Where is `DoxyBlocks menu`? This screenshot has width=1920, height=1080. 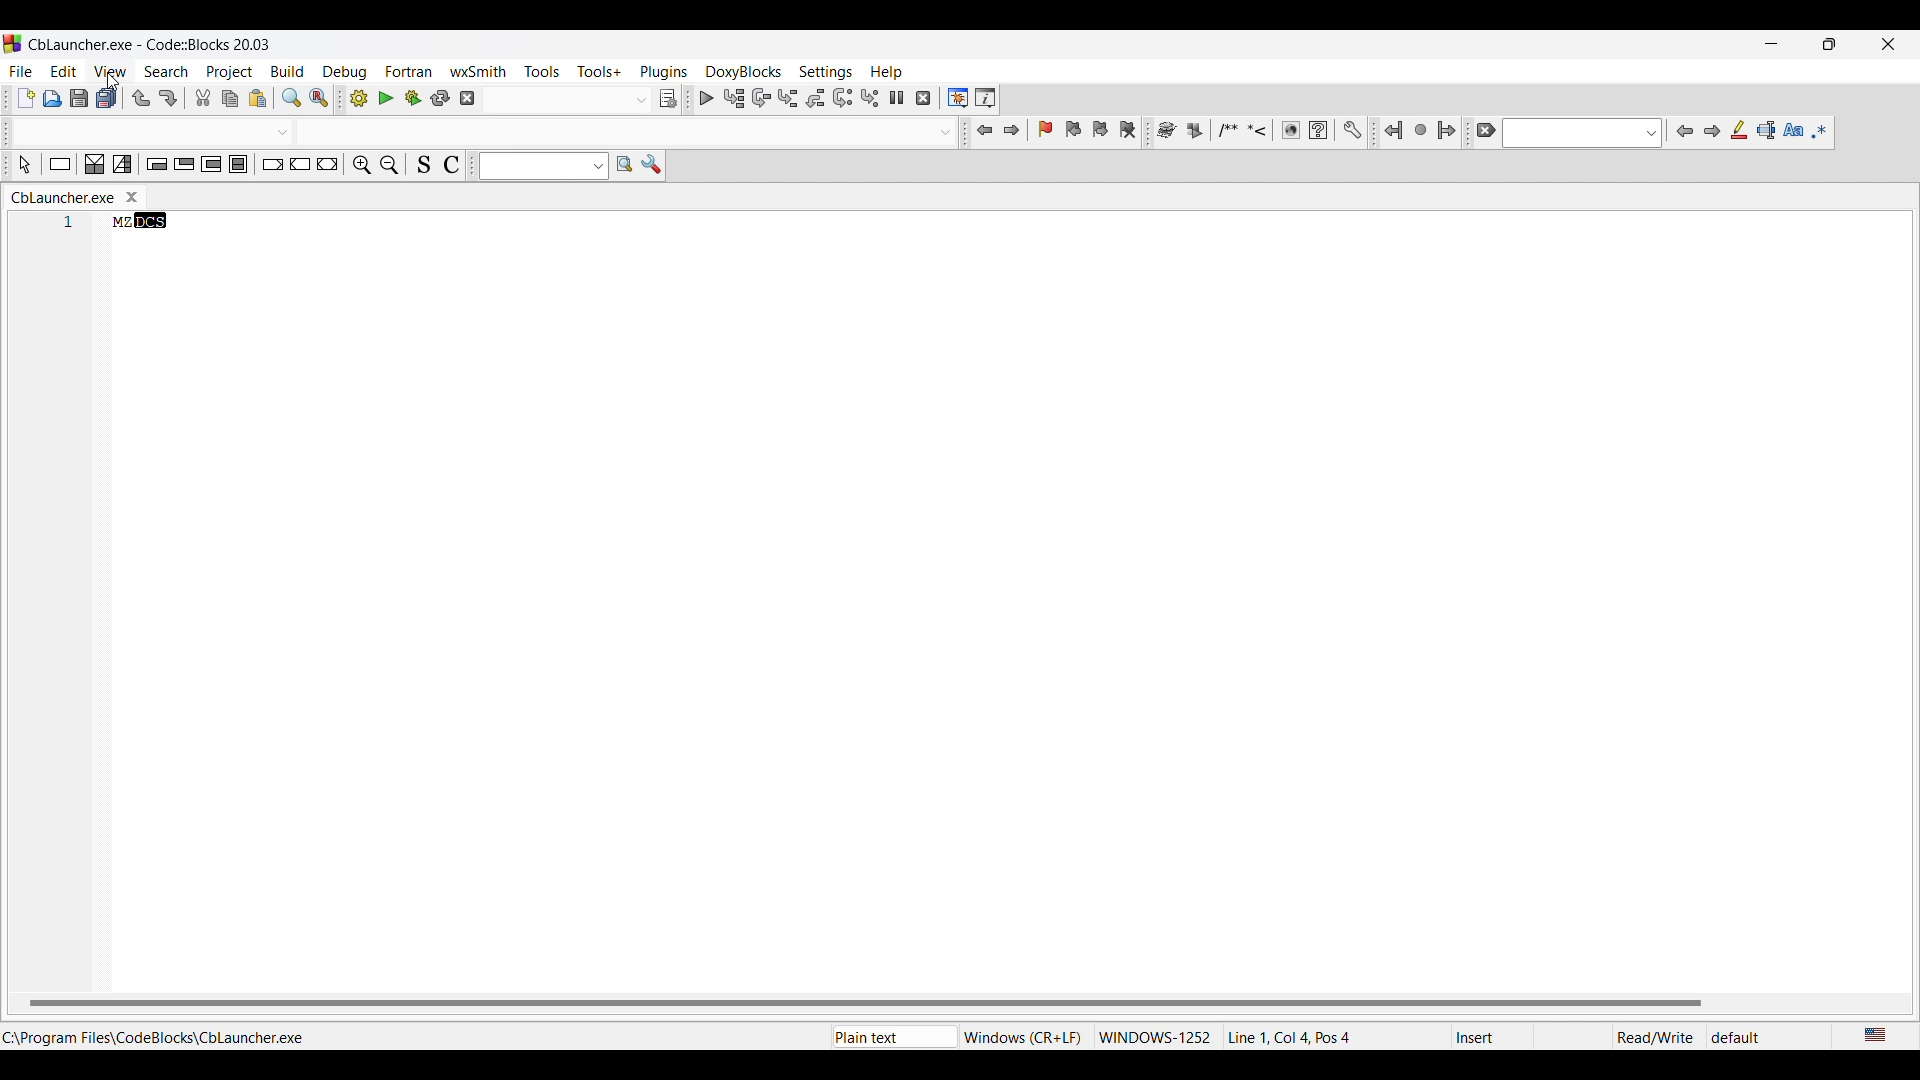 DoxyBlocks menu is located at coordinates (744, 73).